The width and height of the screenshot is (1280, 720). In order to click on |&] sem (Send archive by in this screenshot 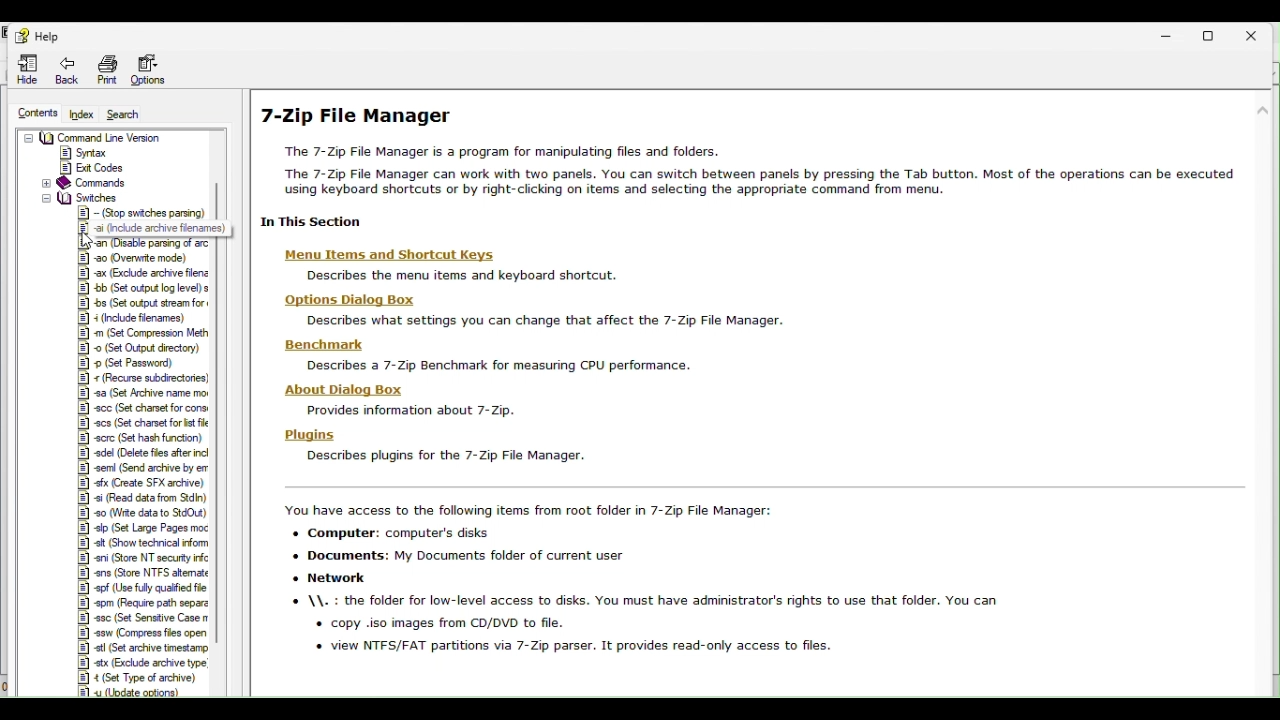, I will do `click(142, 469)`.